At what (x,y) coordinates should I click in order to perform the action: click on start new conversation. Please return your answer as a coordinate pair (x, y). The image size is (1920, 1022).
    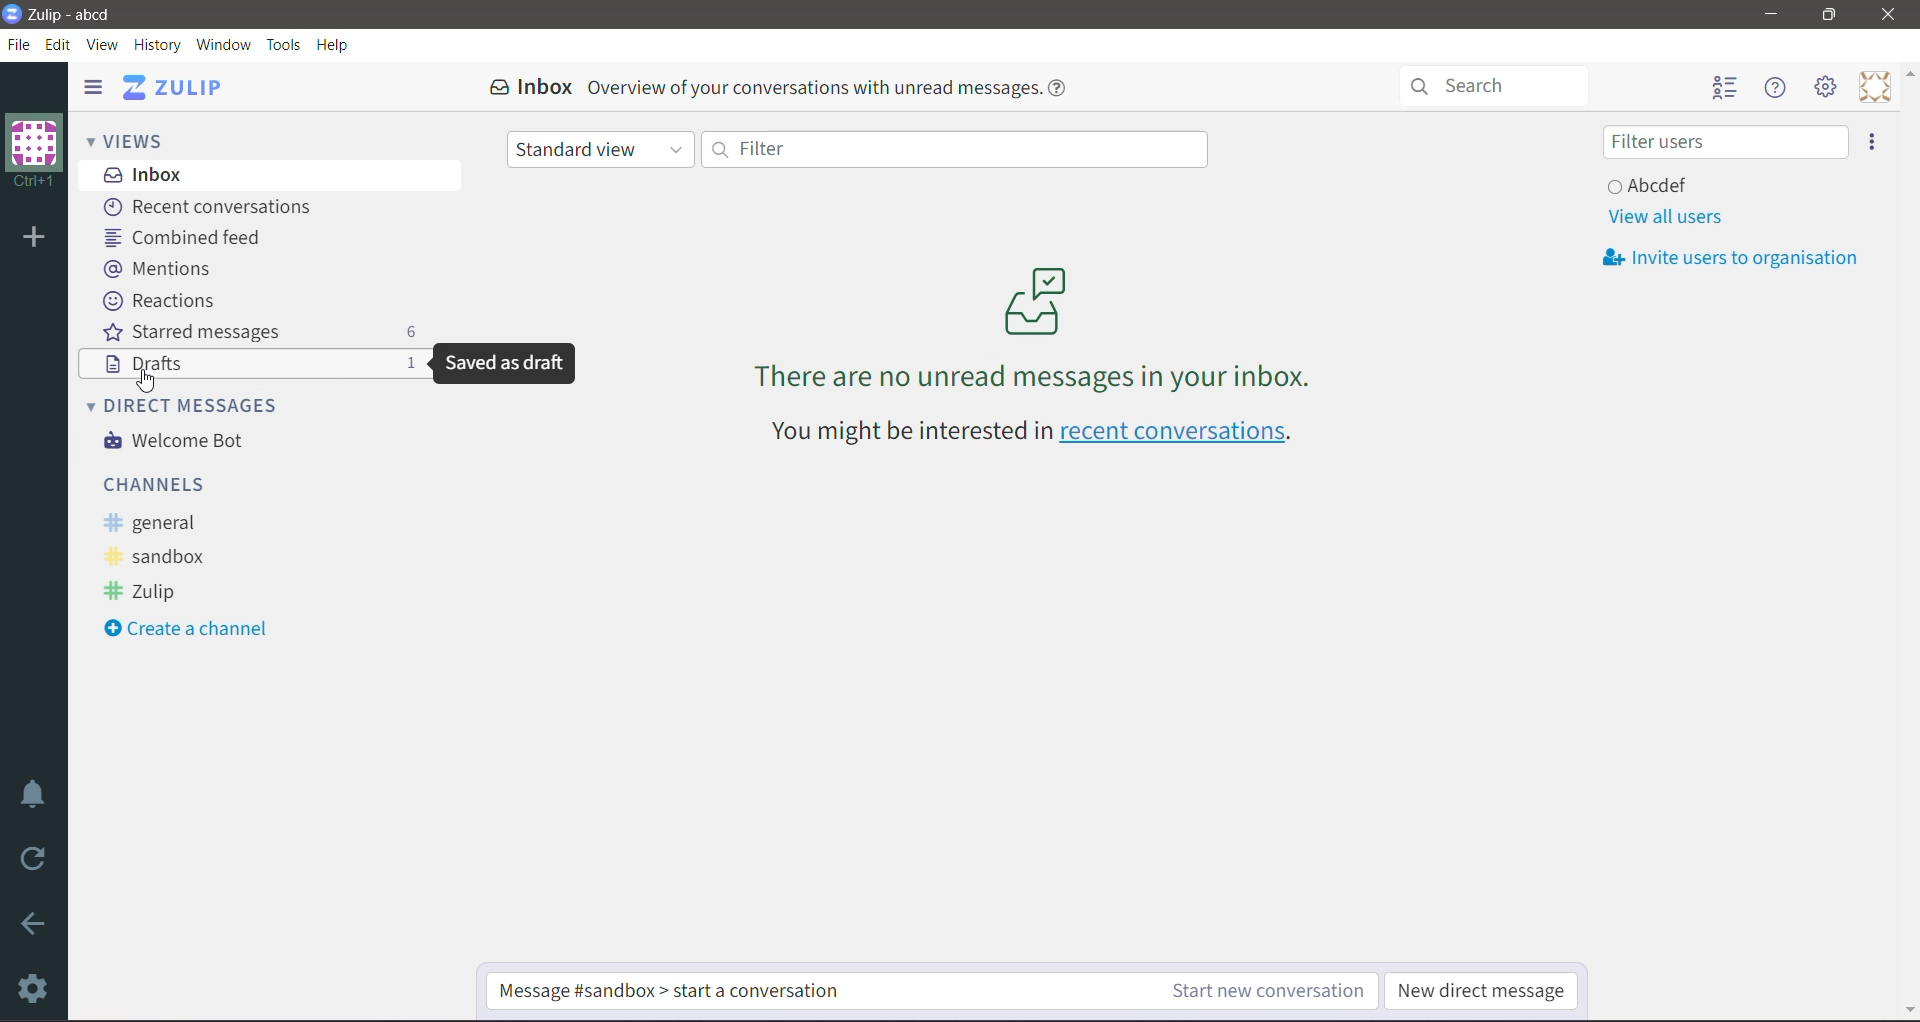
    Looking at the image, I should click on (934, 992).